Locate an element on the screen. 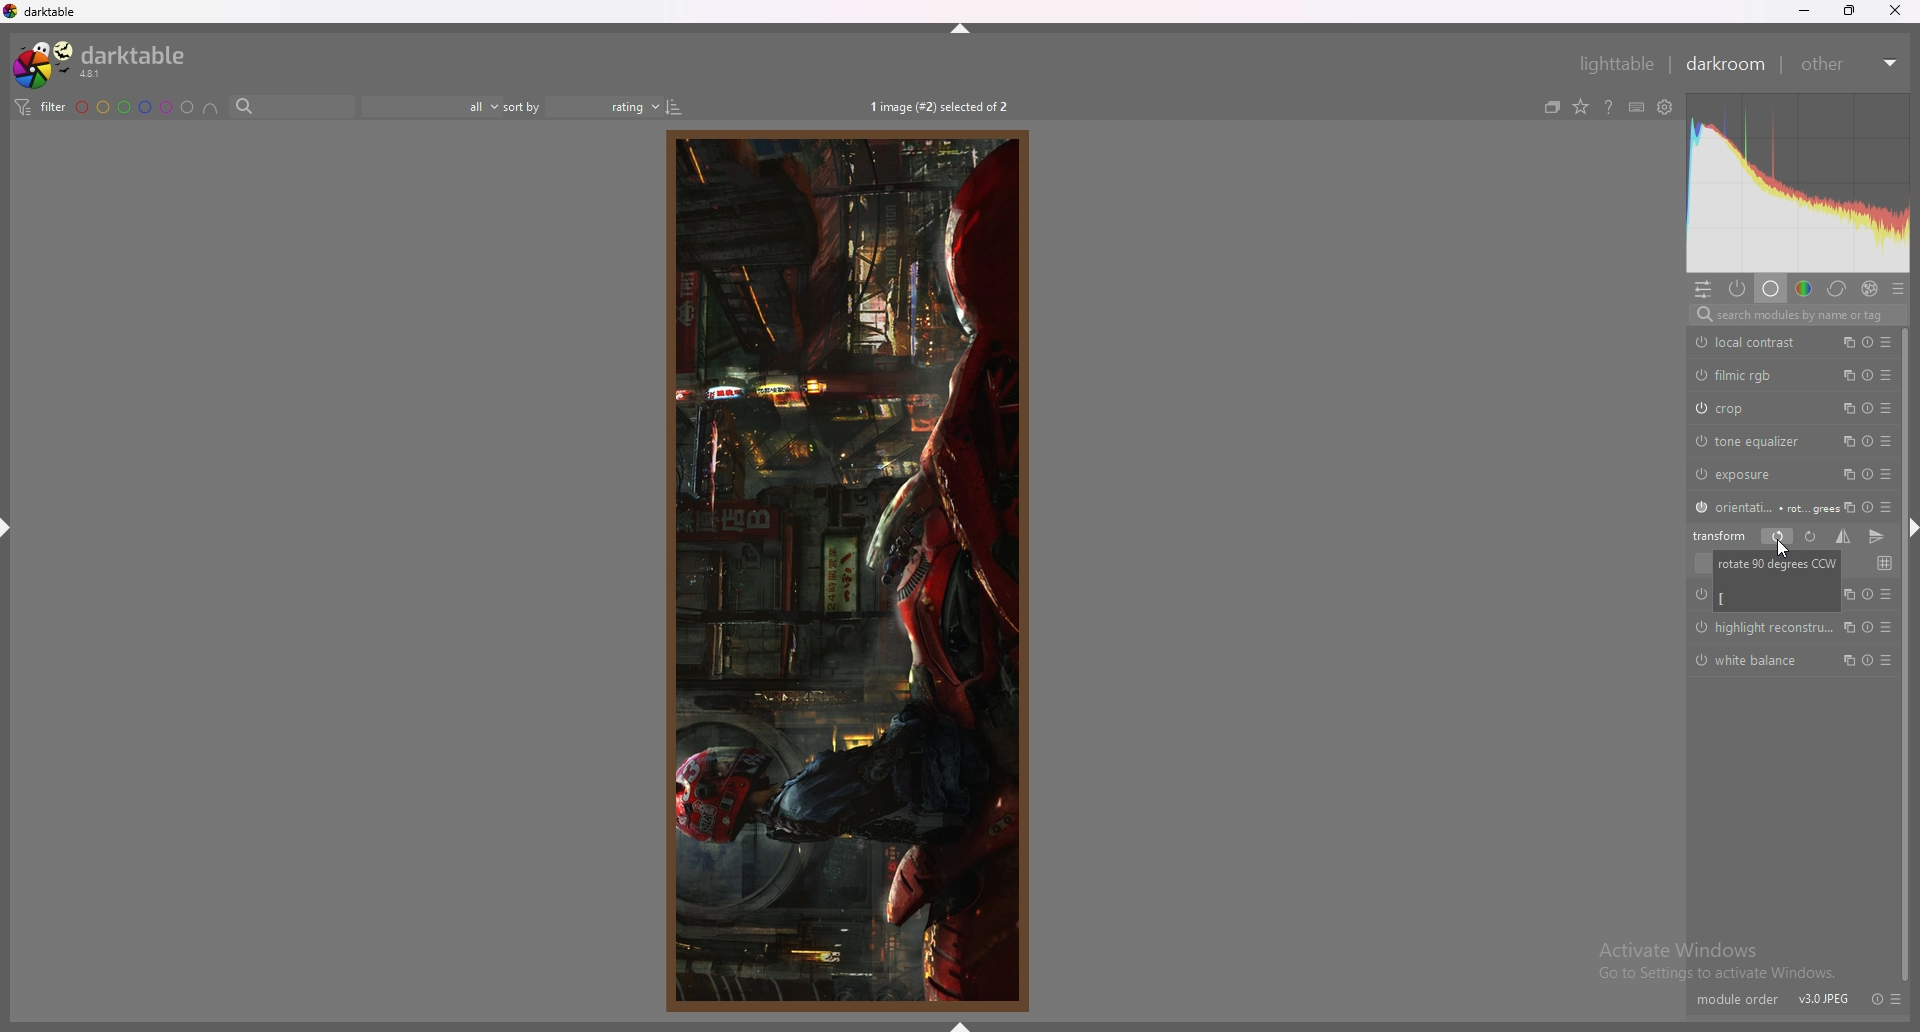 This screenshot has width=1920, height=1032. multiple instances action is located at coordinates (1844, 342).